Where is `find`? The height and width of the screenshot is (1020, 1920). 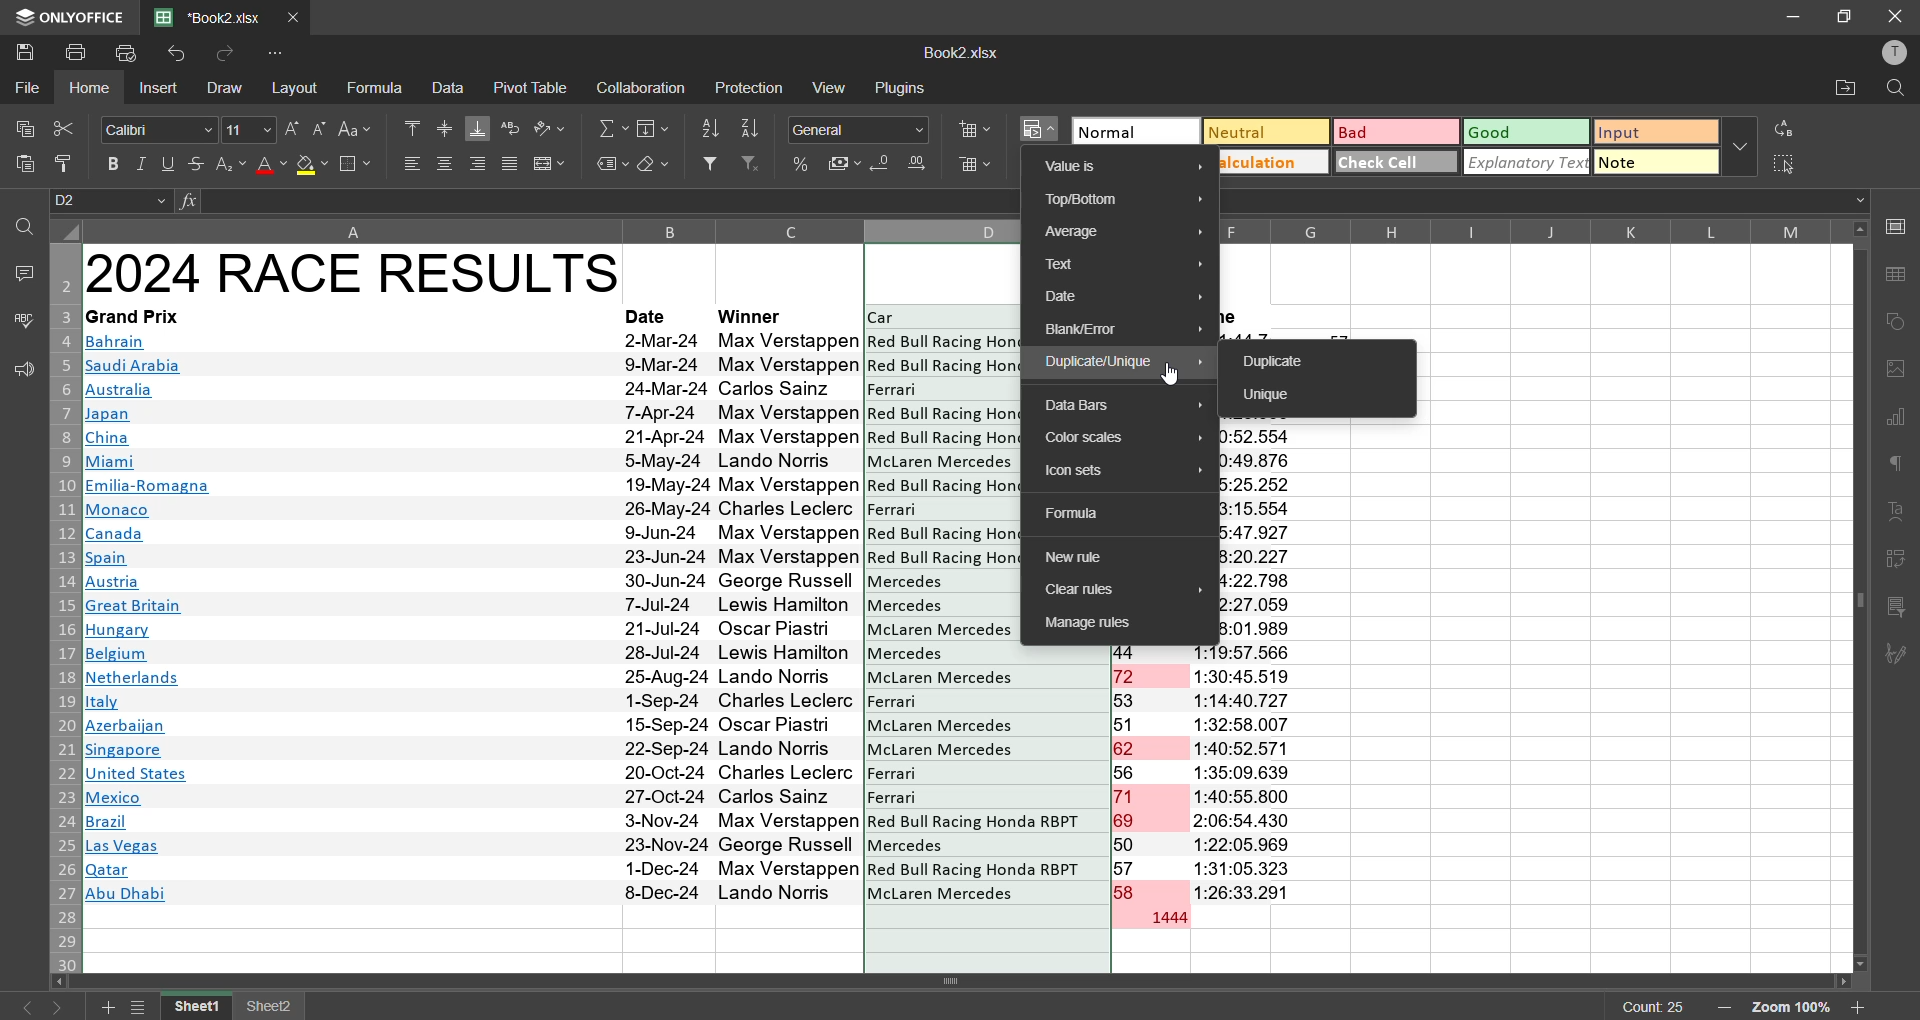 find is located at coordinates (24, 226).